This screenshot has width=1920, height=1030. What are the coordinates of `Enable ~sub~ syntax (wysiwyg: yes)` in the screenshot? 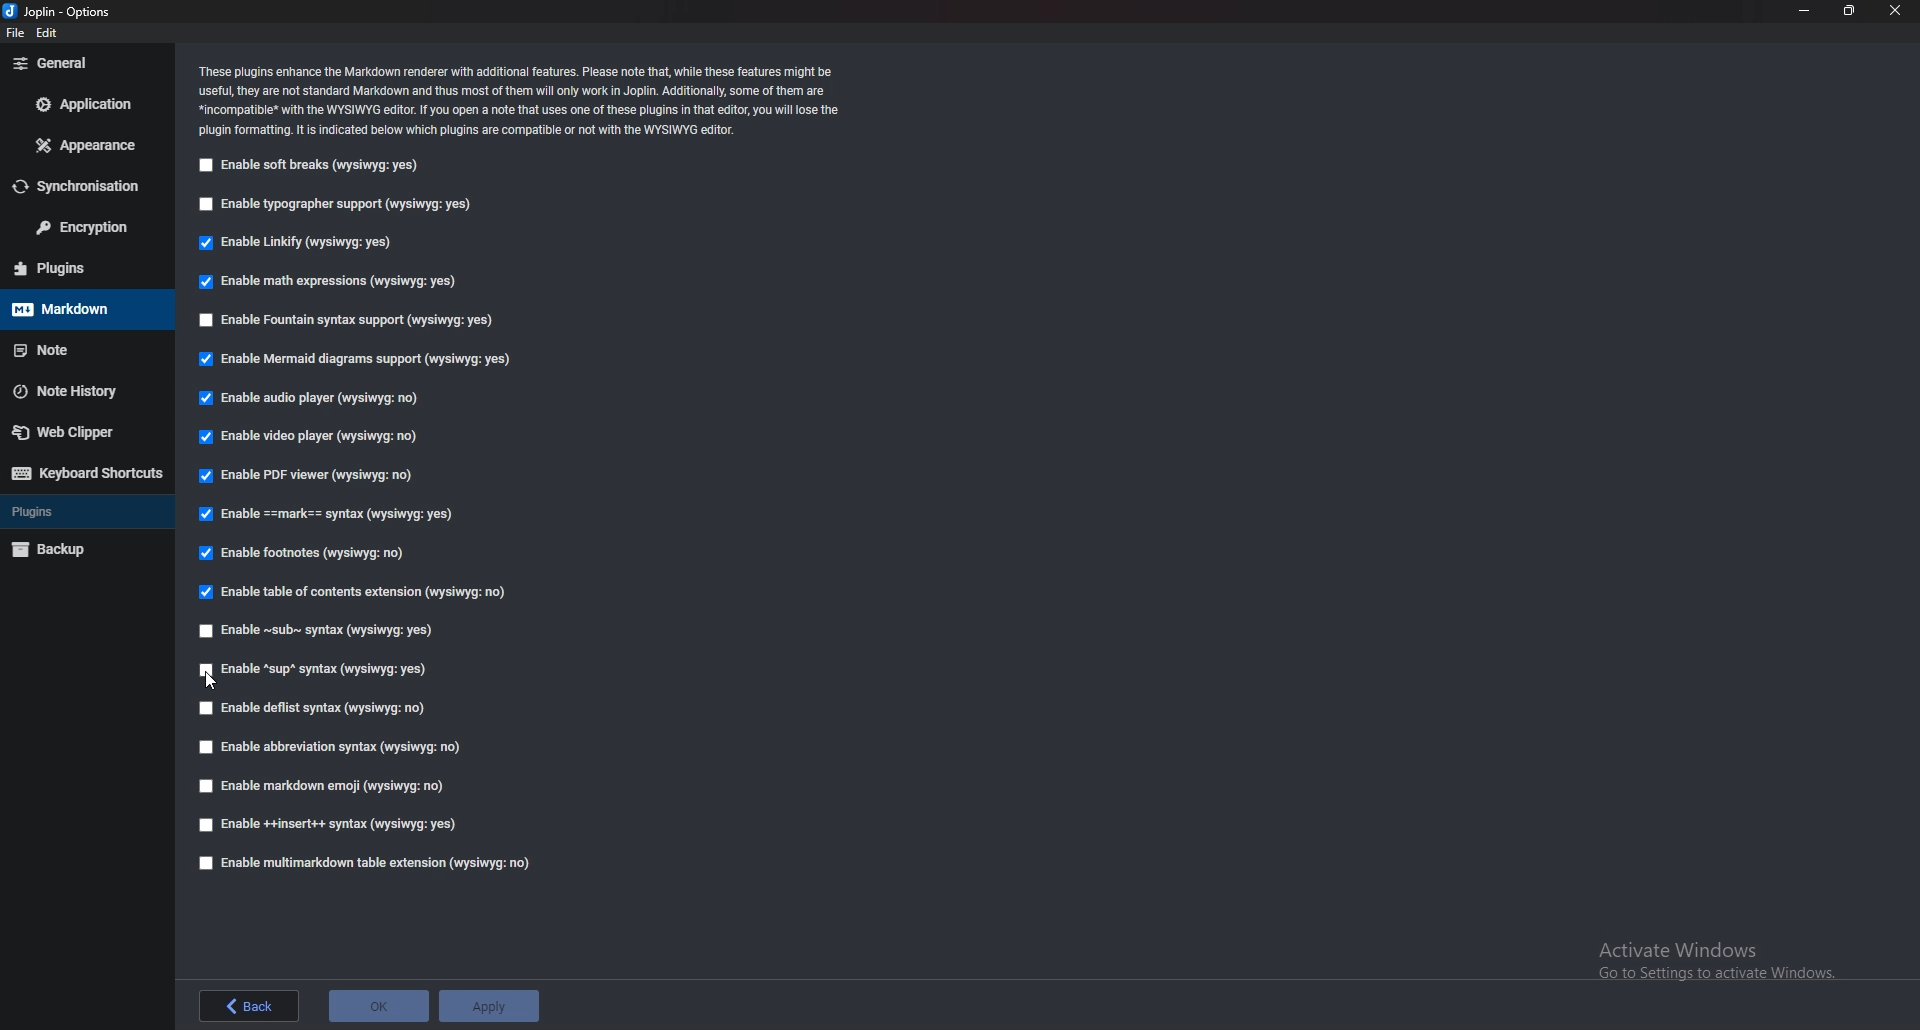 It's located at (323, 629).